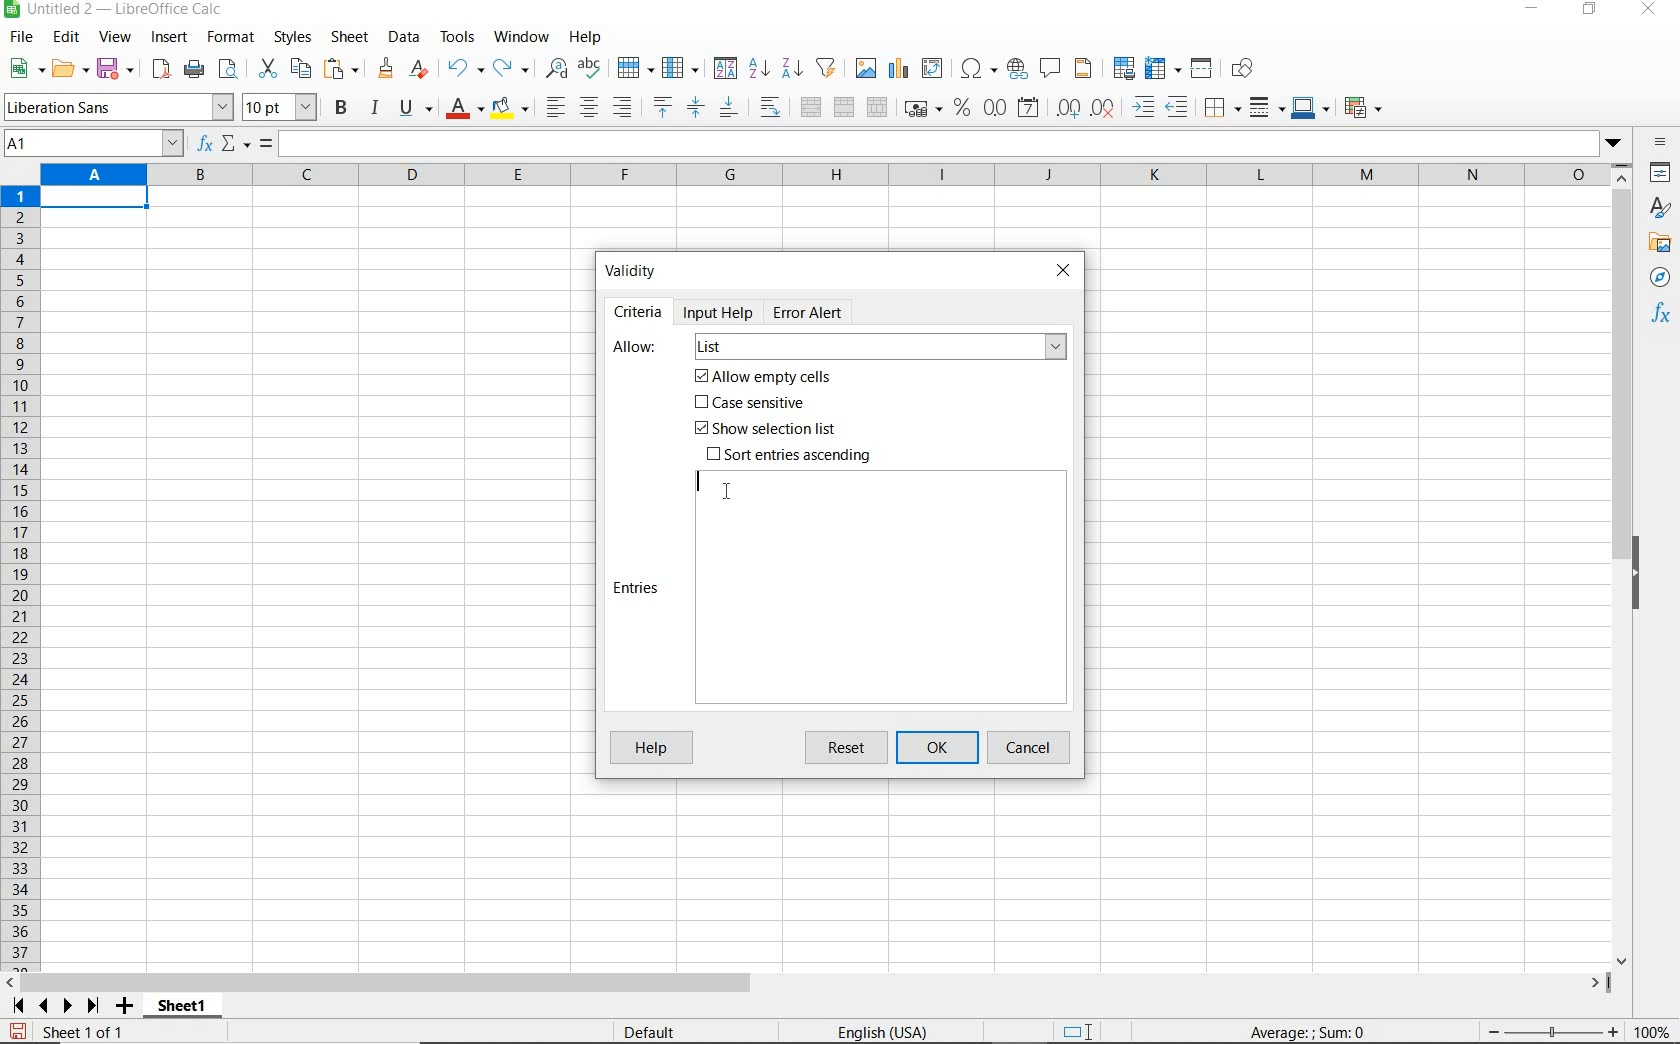 The height and width of the screenshot is (1044, 1680). I want to click on row, so click(635, 69).